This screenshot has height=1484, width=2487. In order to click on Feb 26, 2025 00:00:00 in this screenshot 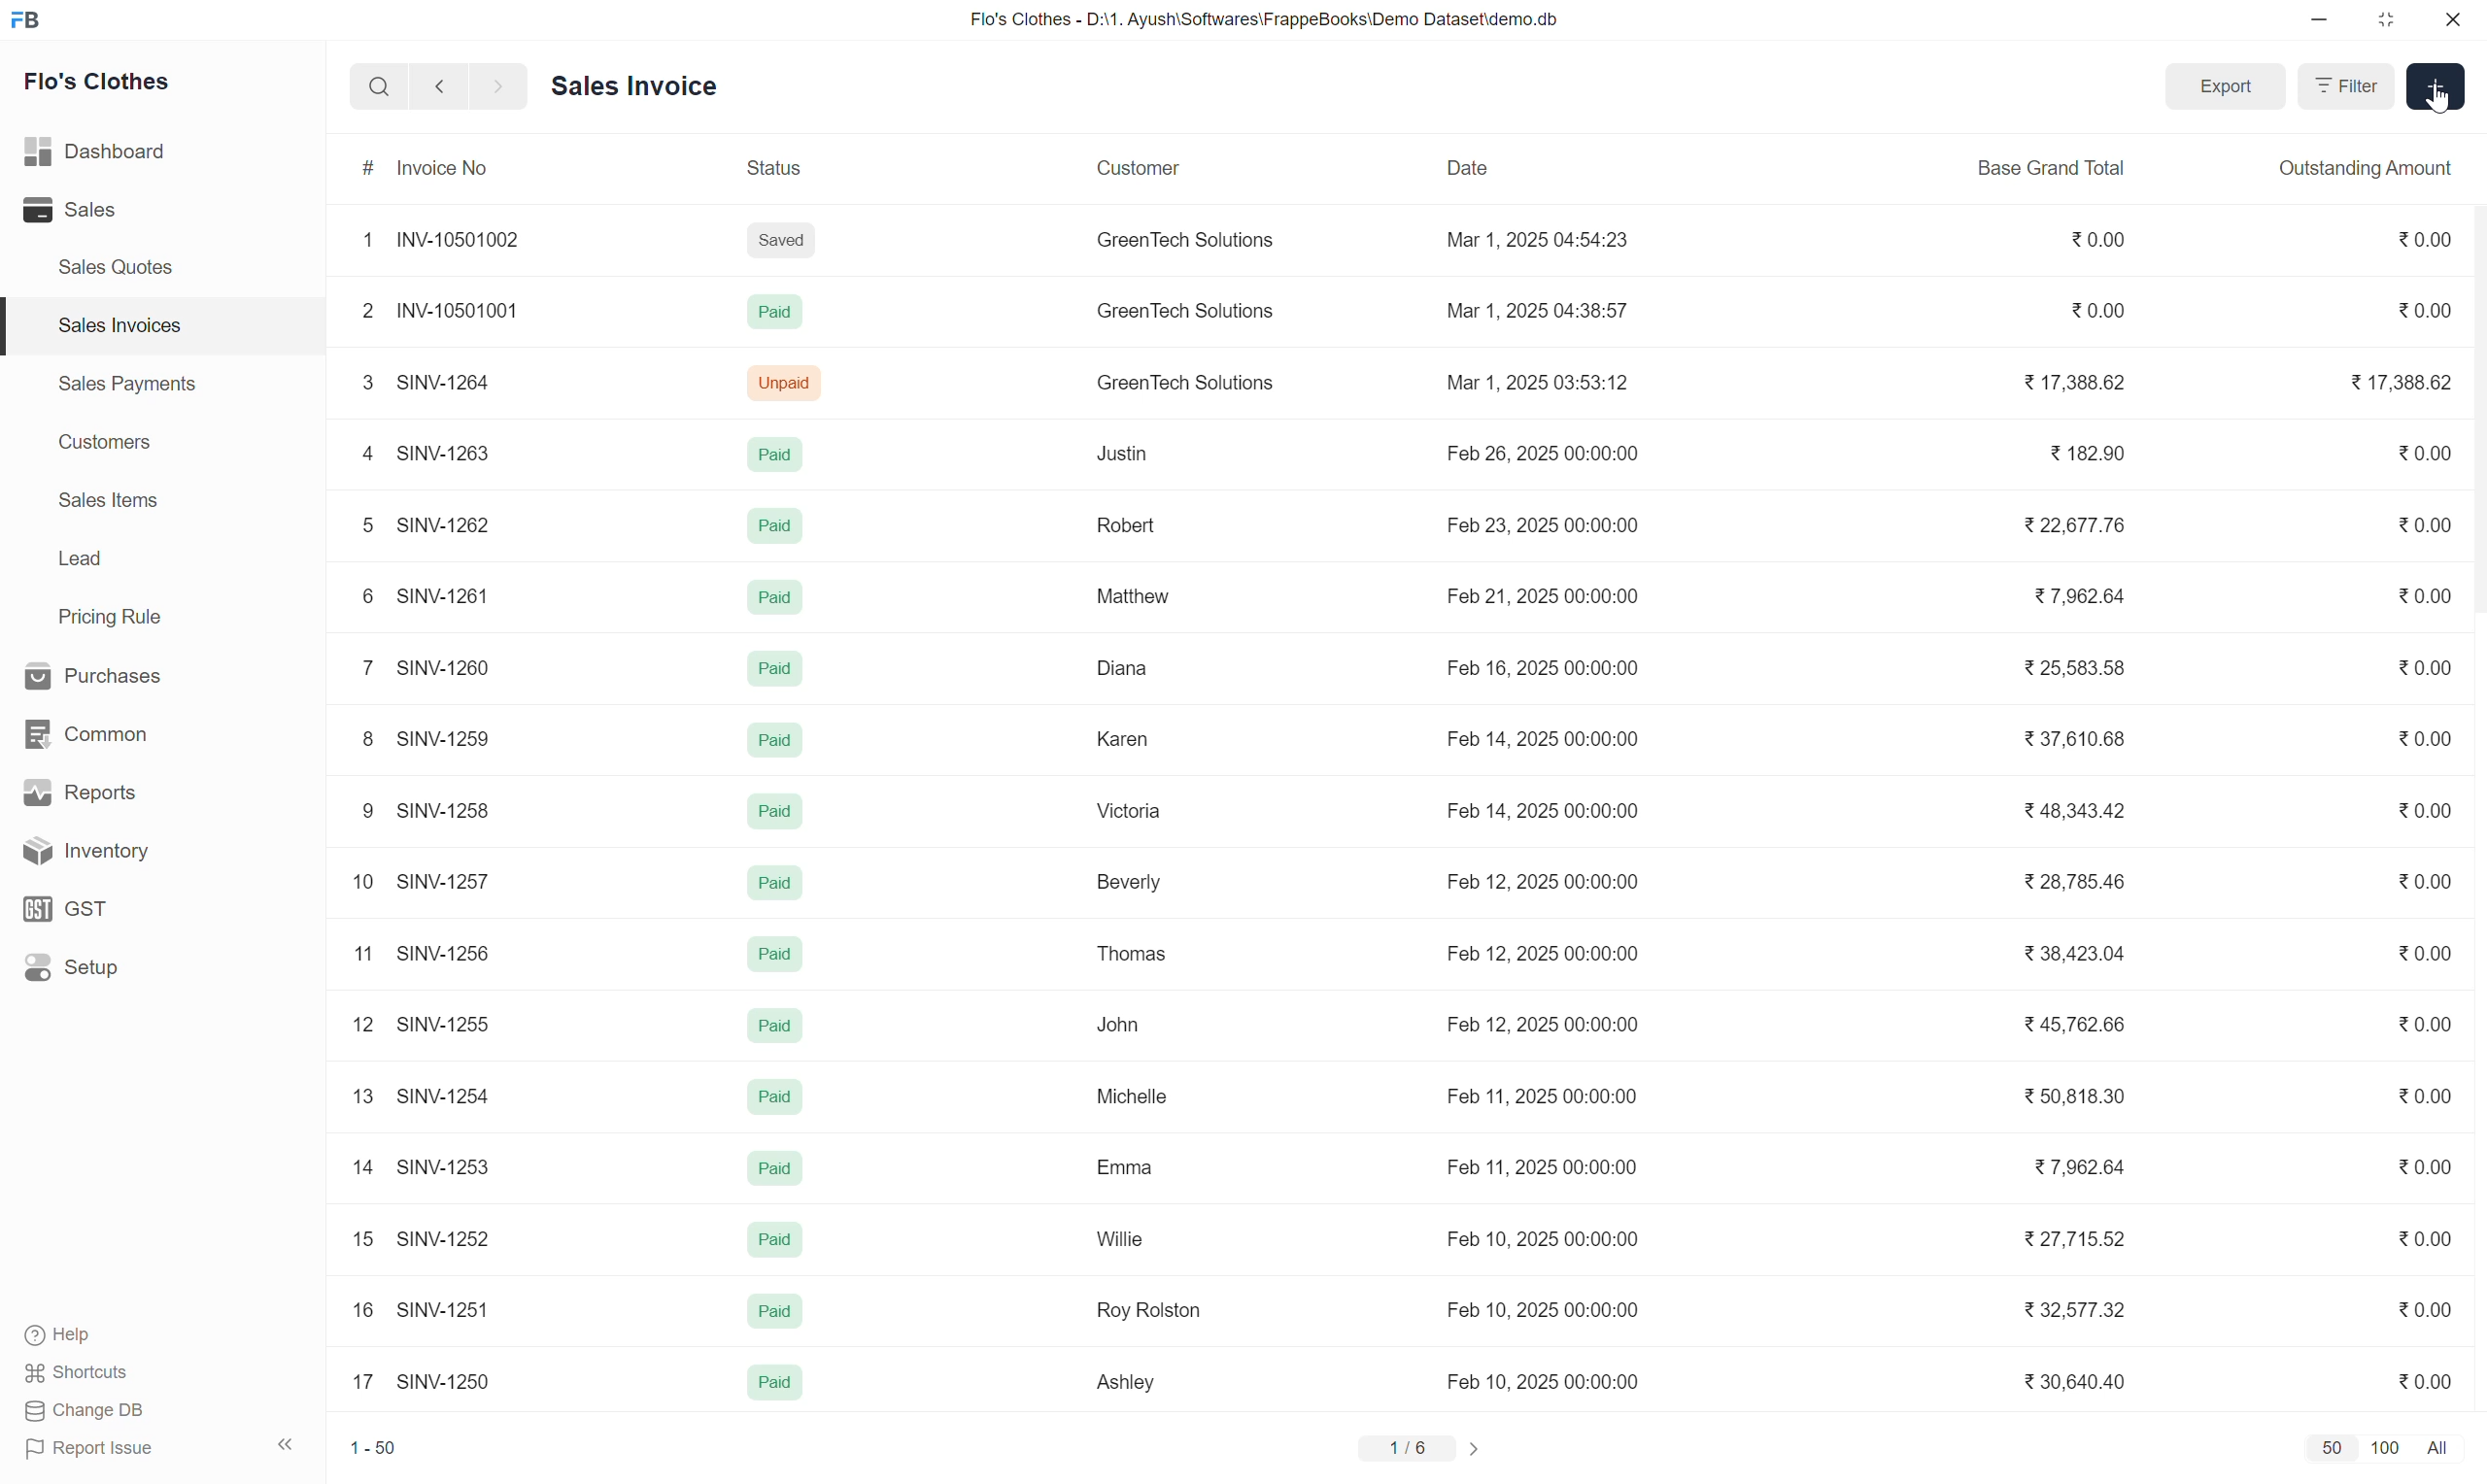, I will do `click(1544, 453)`.